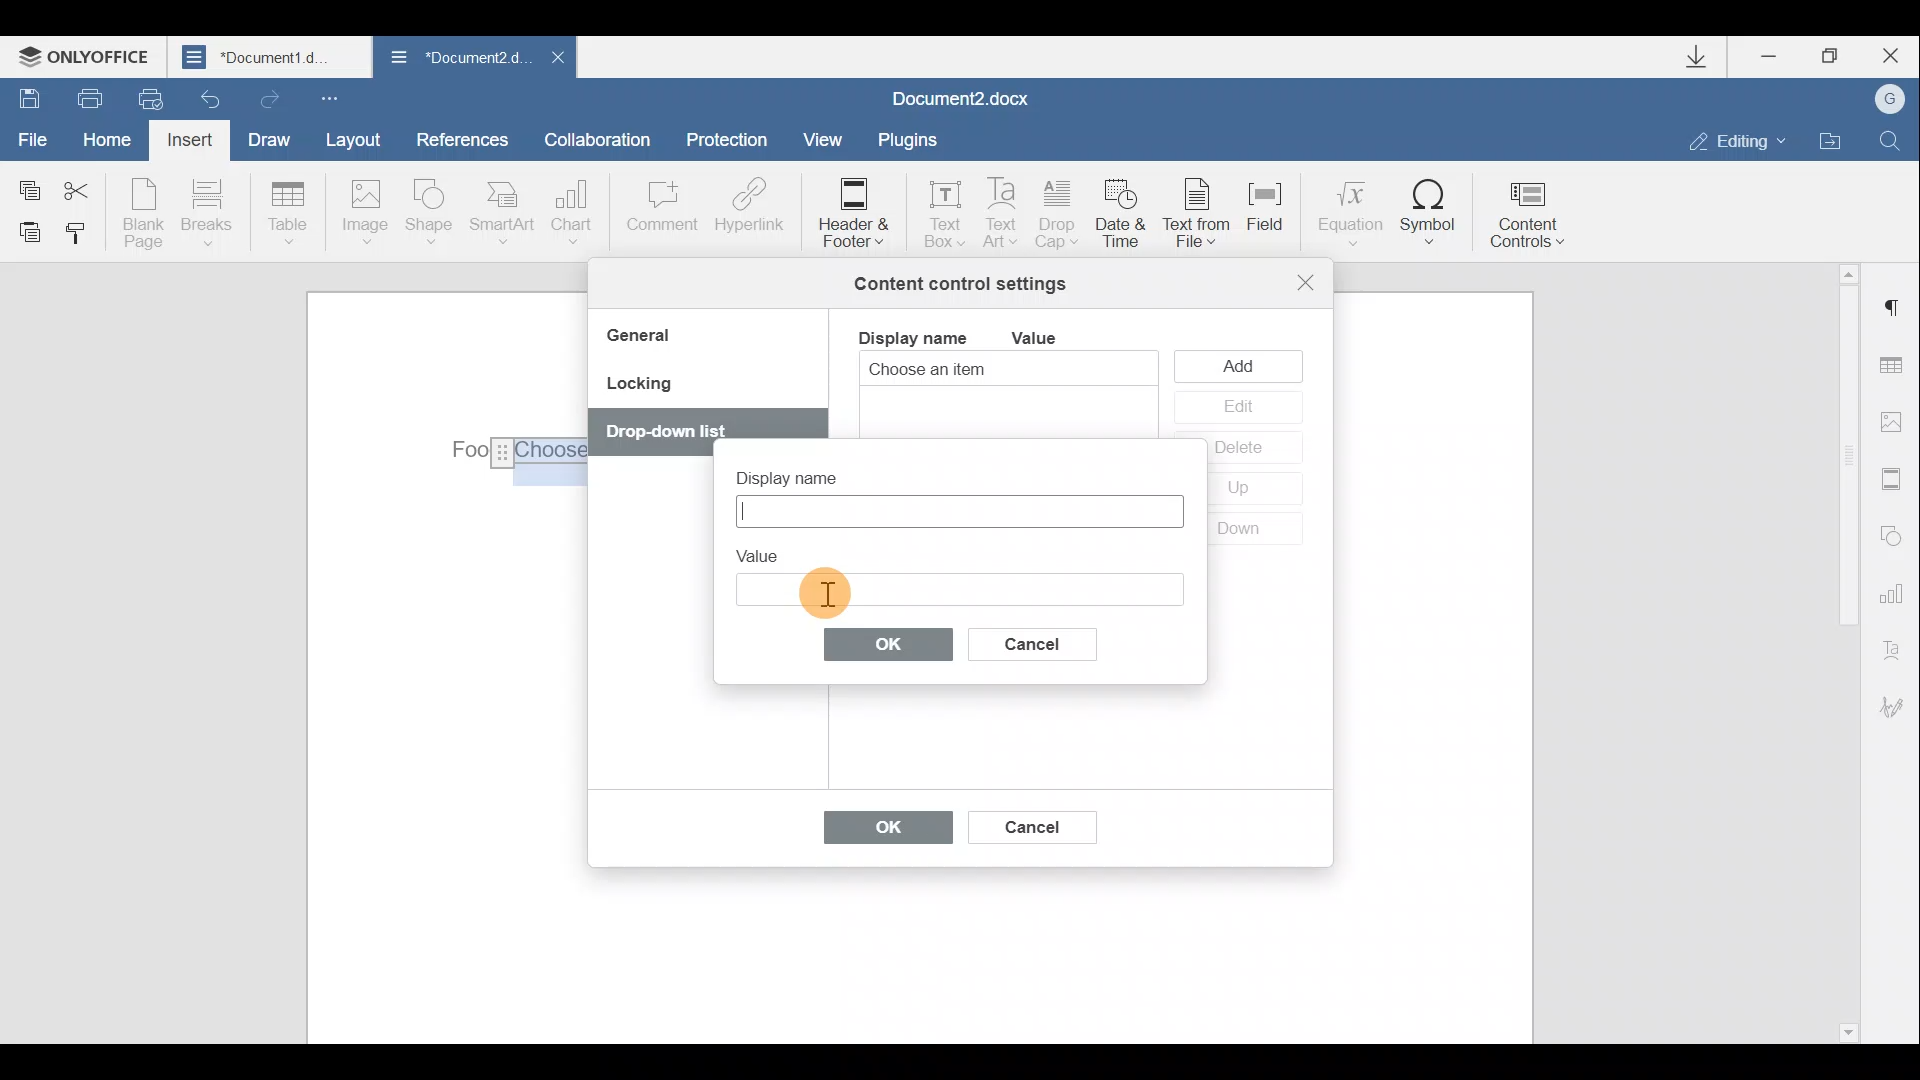 This screenshot has height=1080, width=1920. What do you see at coordinates (88, 187) in the screenshot?
I see `Cut` at bounding box center [88, 187].